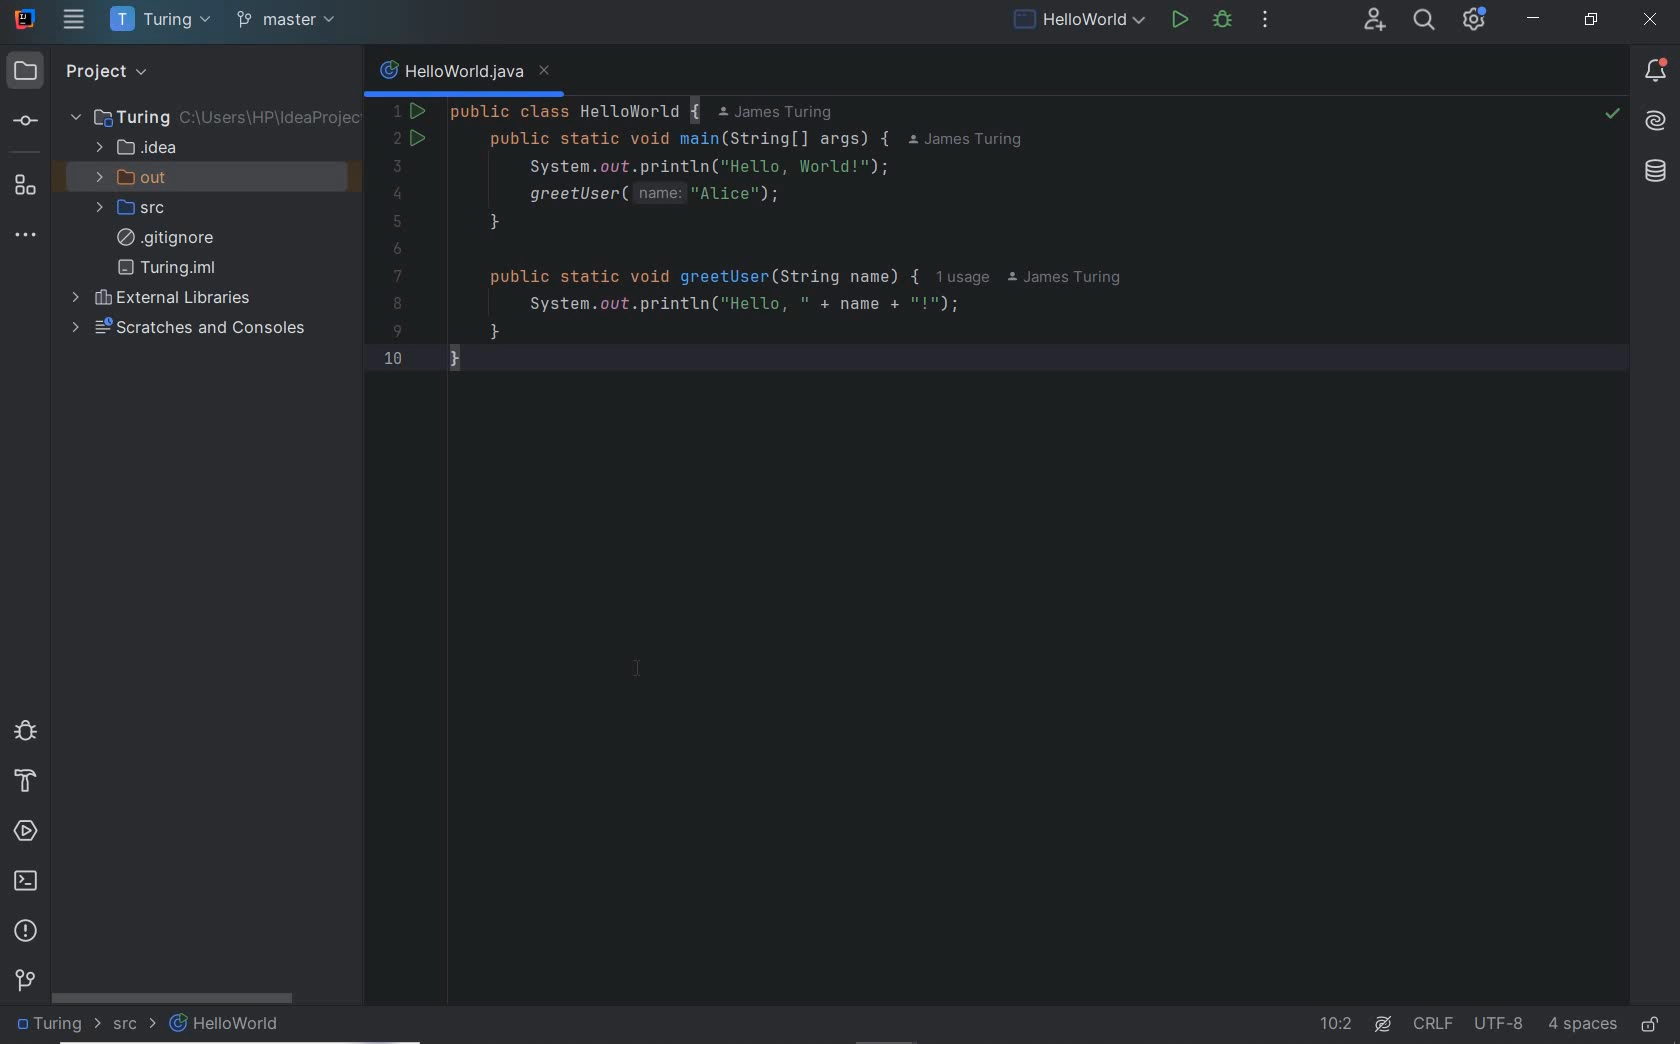  I want to click on structure, so click(24, 184).